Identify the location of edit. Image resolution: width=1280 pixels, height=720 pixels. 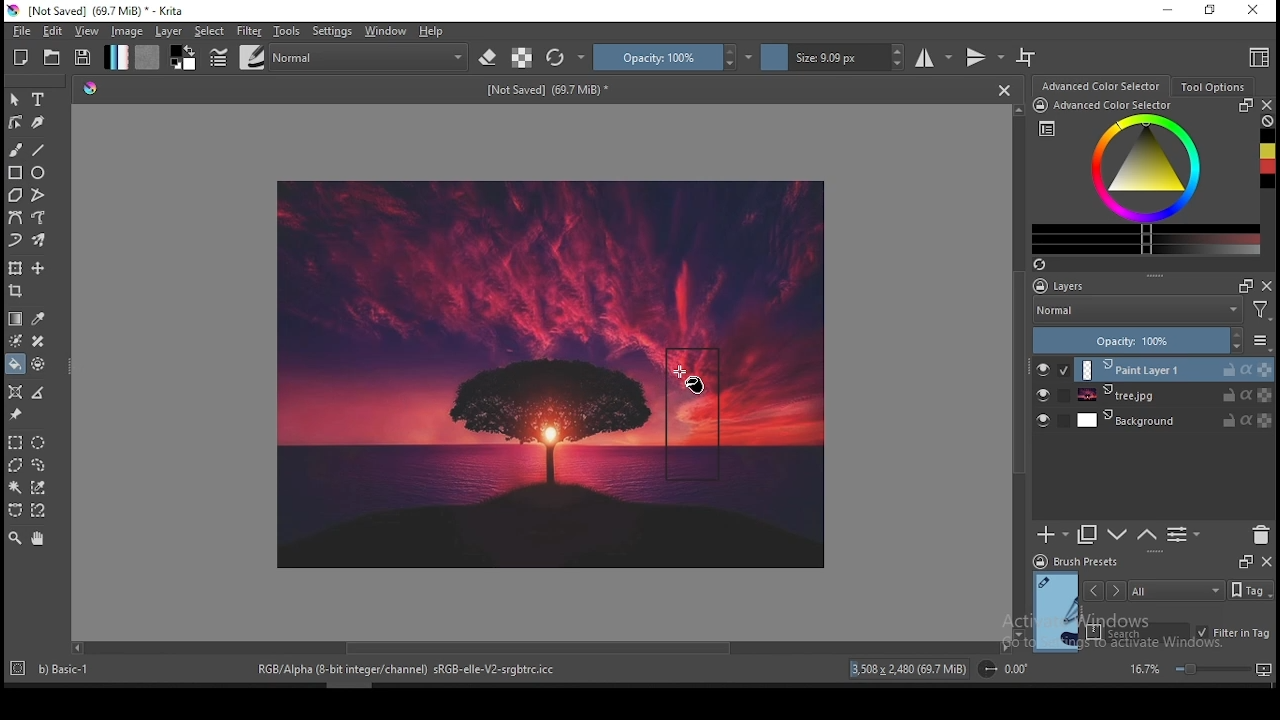
(52, 31).